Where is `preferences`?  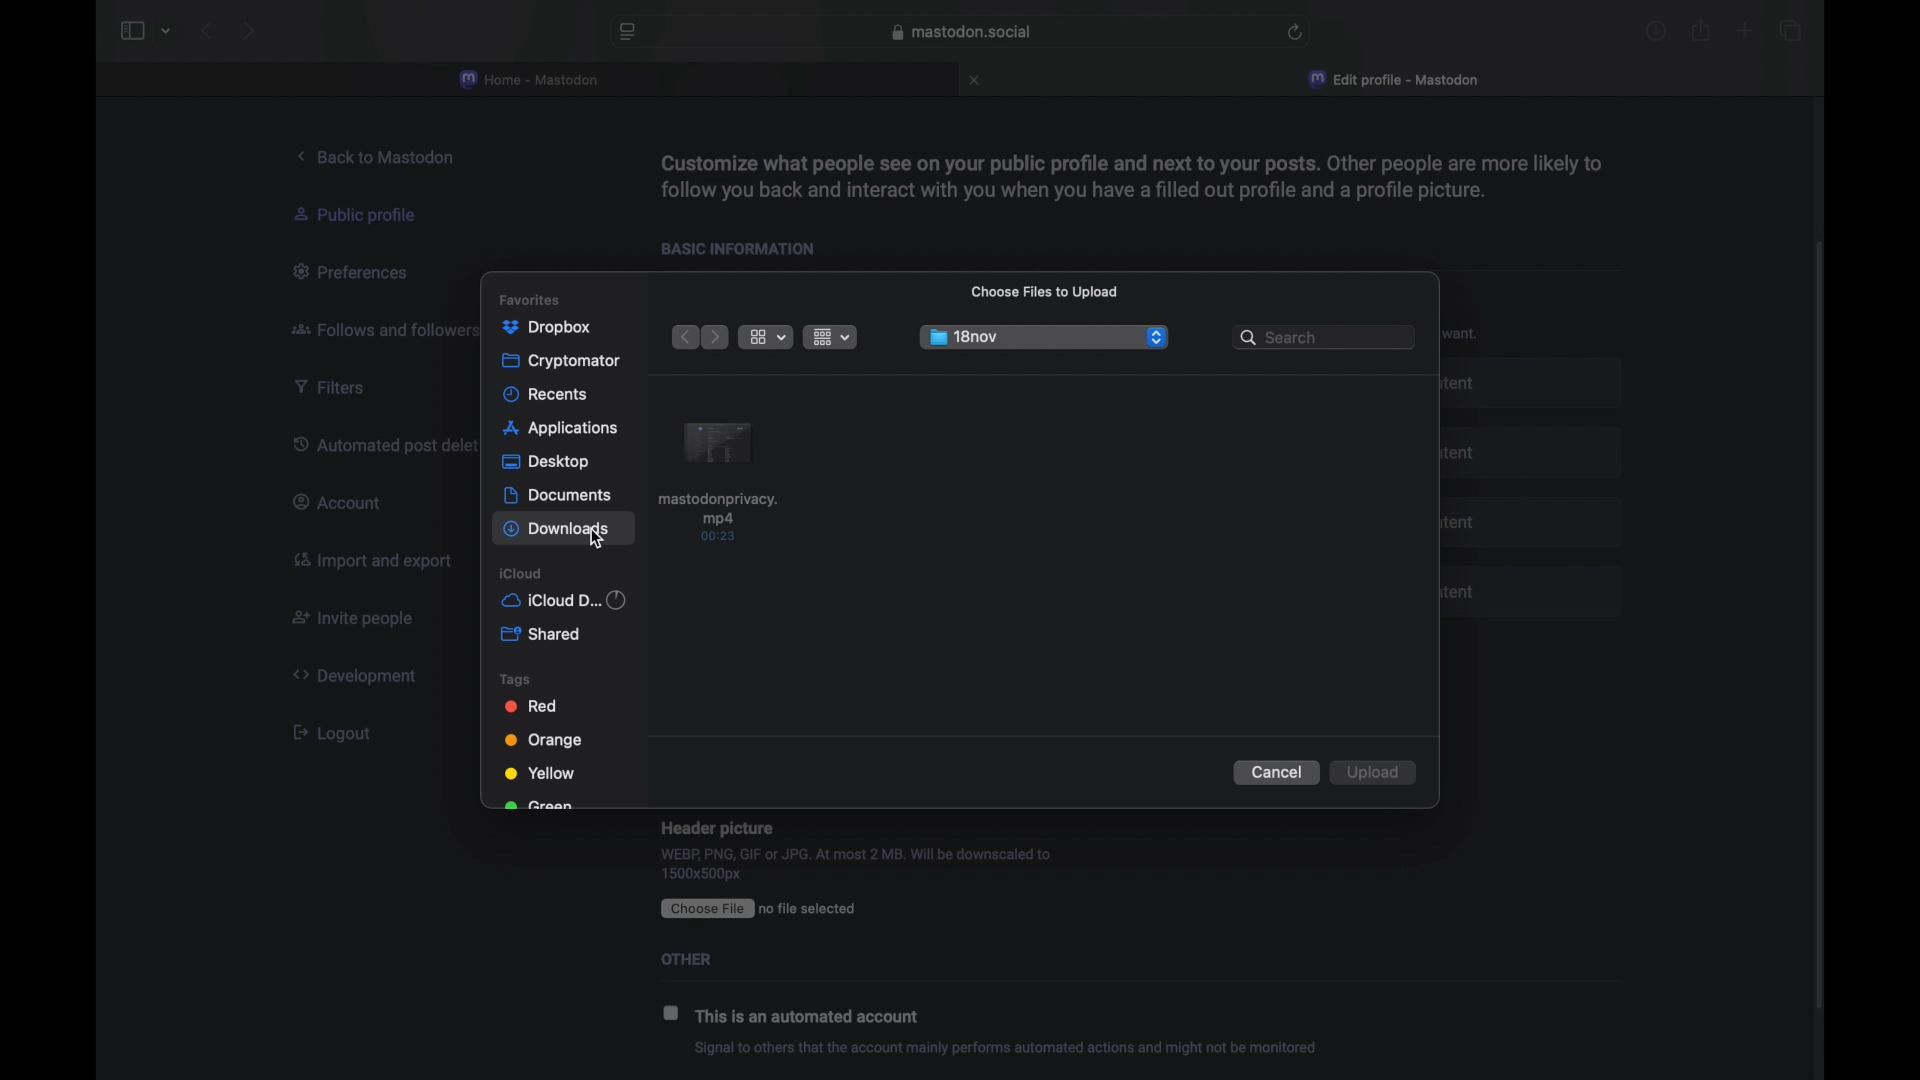 preferences is located at coordinates (355, 273).